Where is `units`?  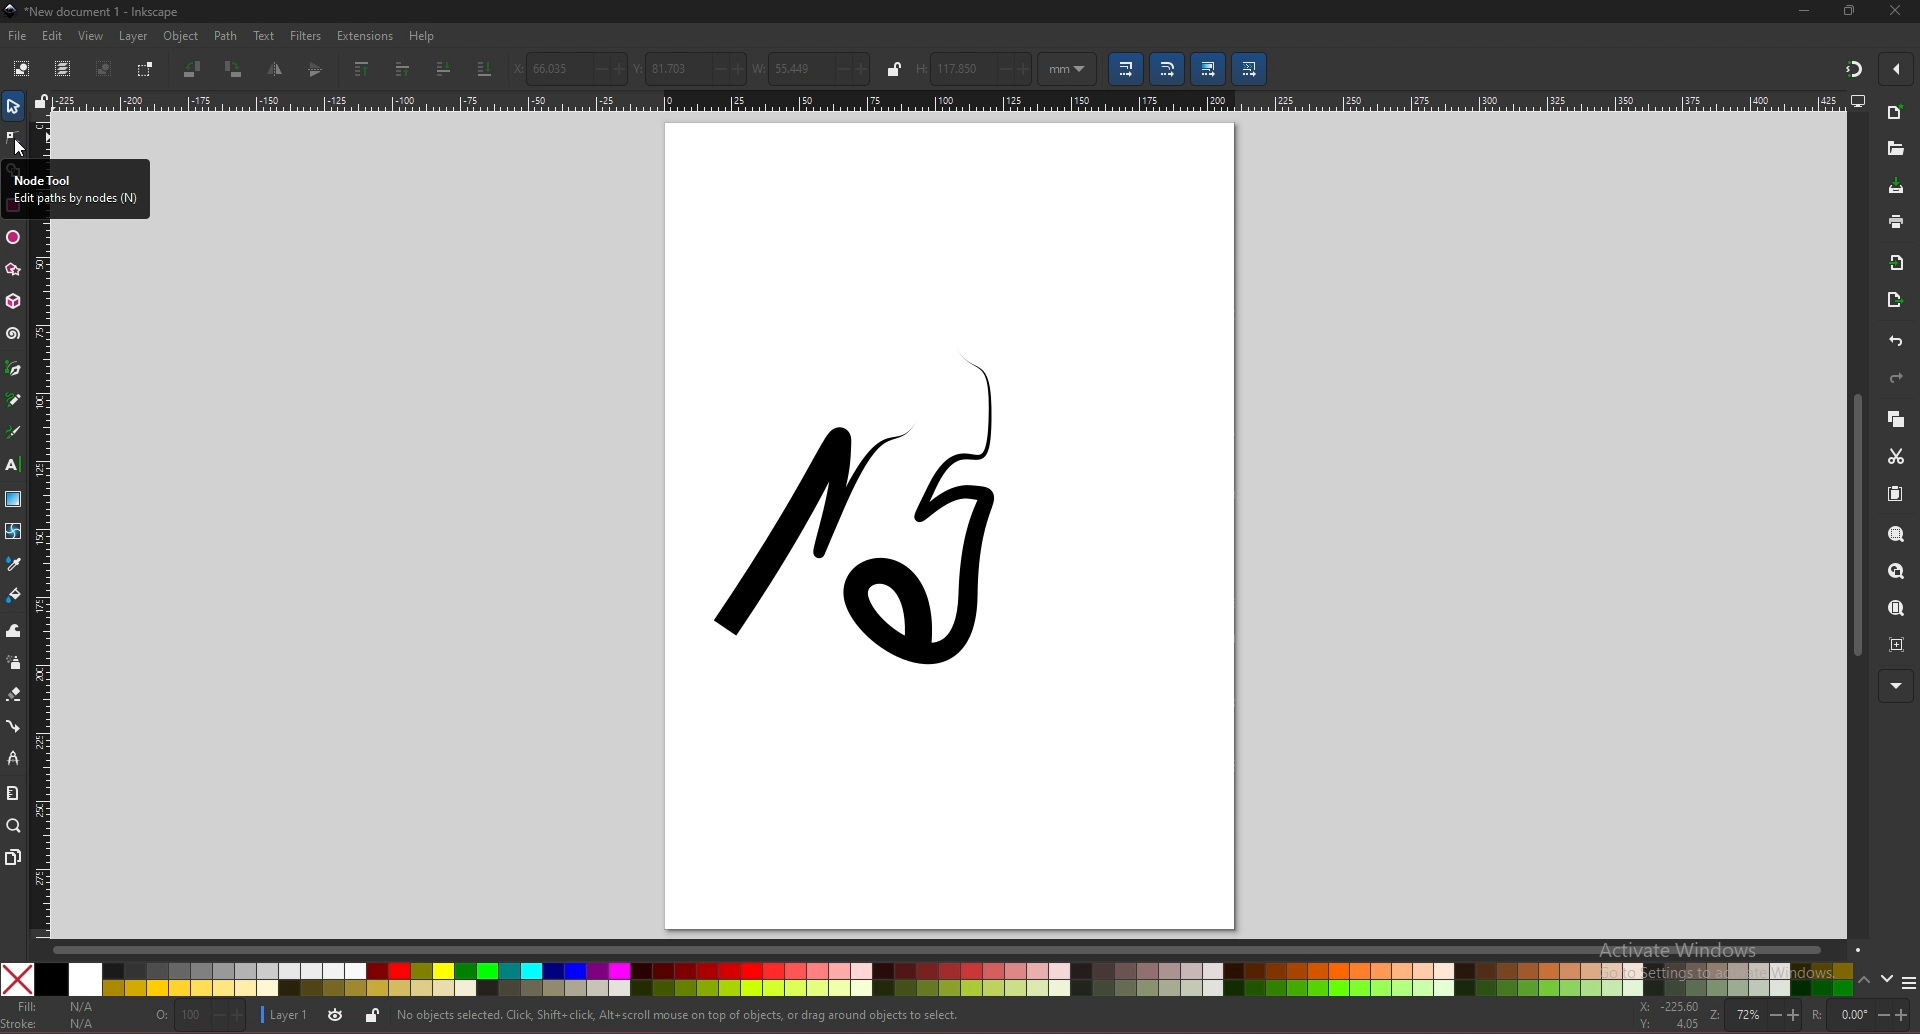 units is located at coordinates (1068, 68).